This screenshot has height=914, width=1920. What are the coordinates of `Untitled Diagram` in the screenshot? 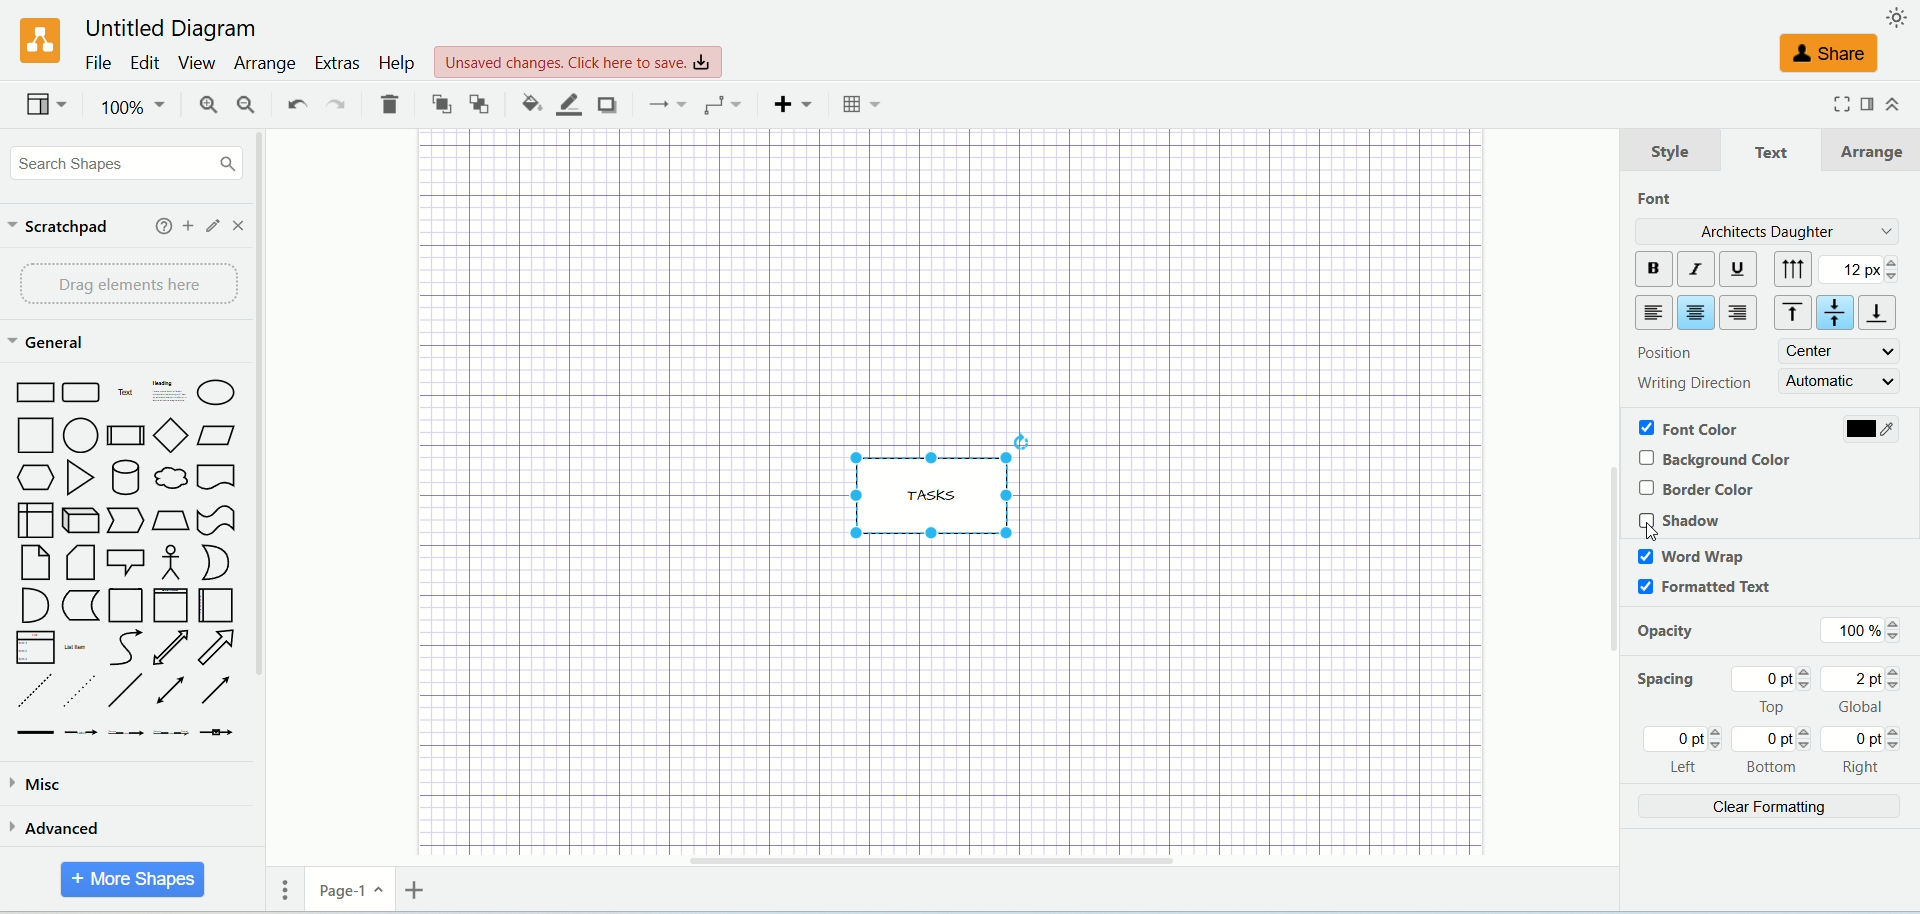 It's located at (164, 29).